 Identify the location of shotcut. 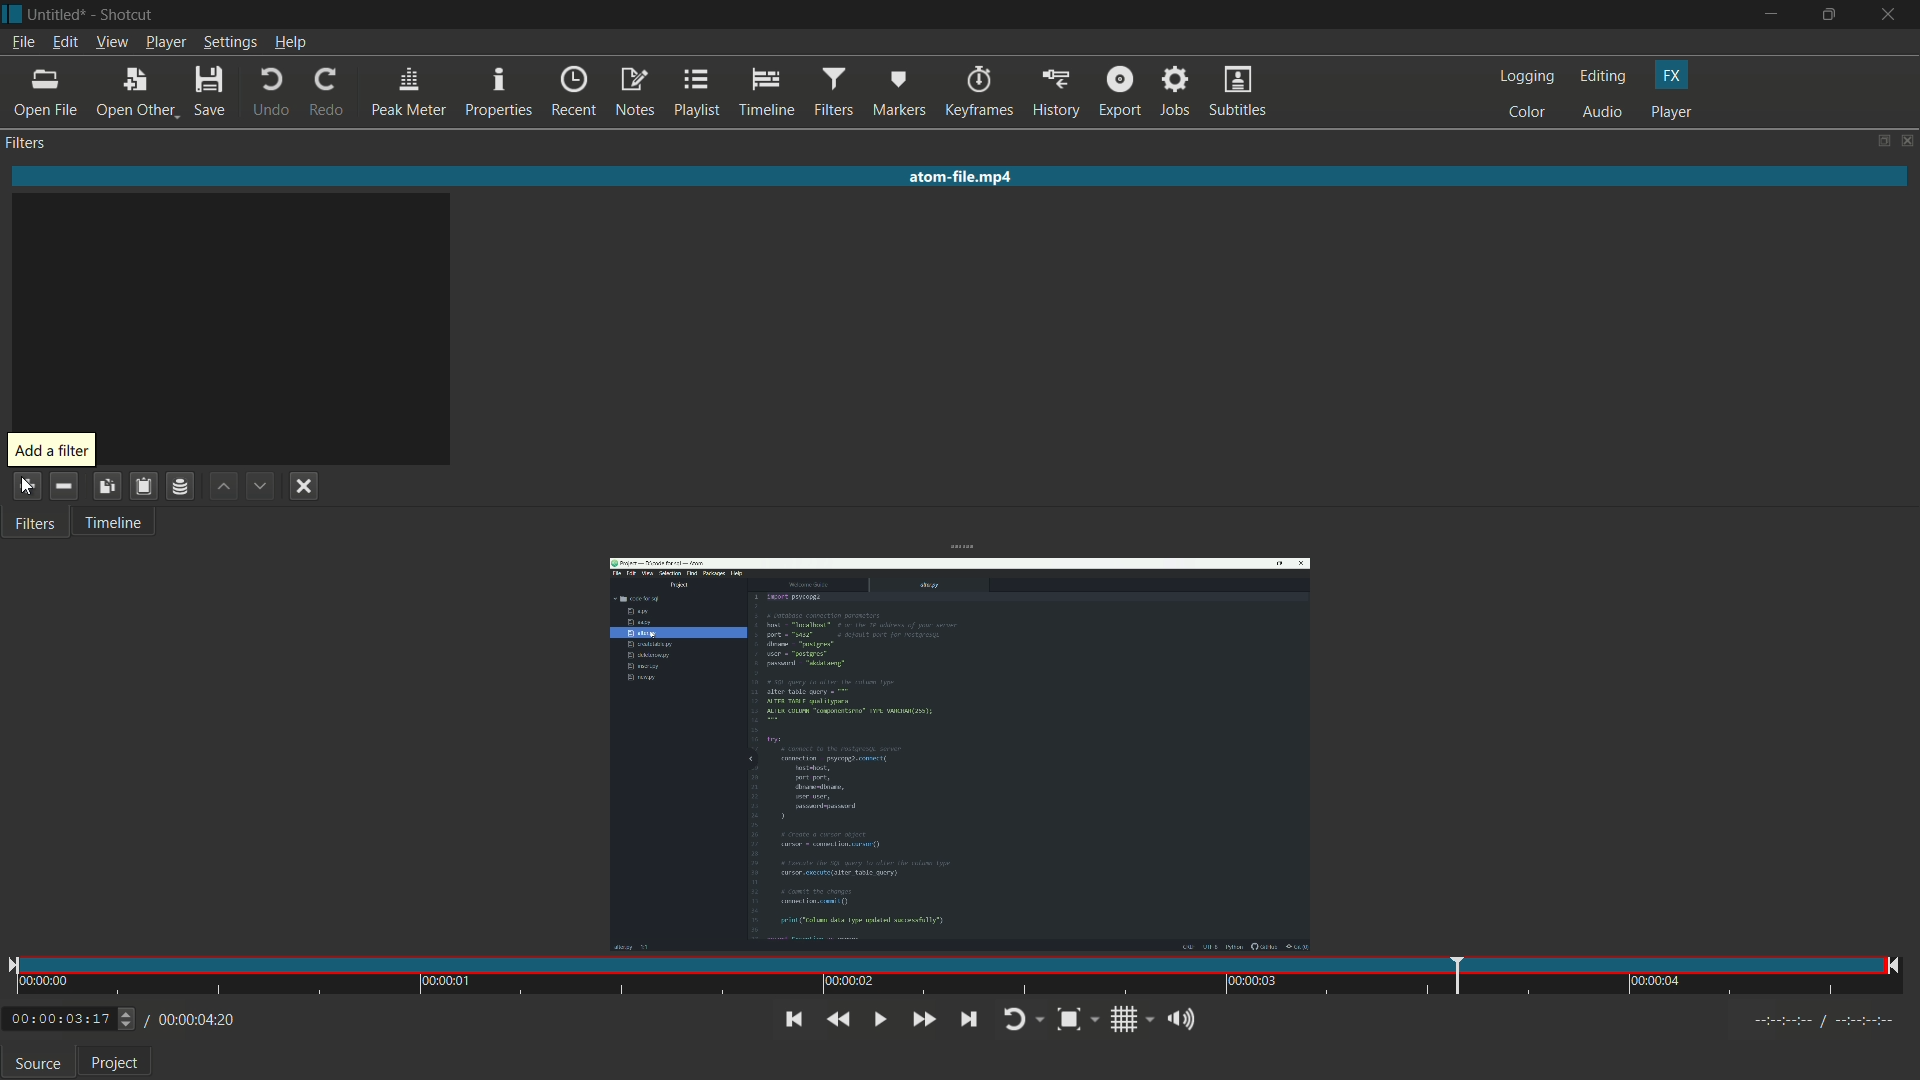
(125, 17).